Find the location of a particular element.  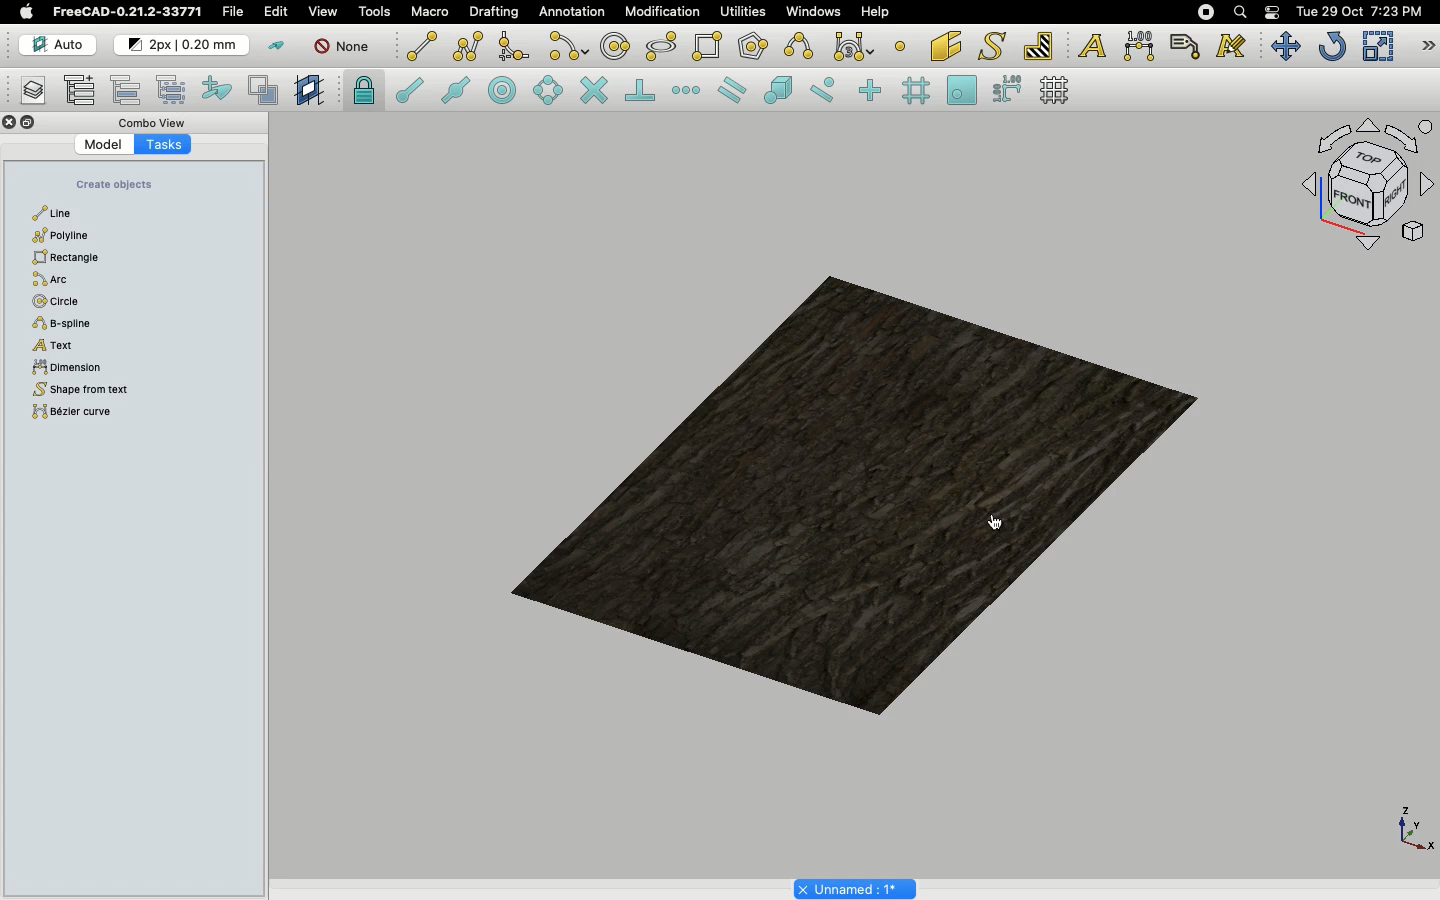

Polyline is located at coordinates (468, 46).